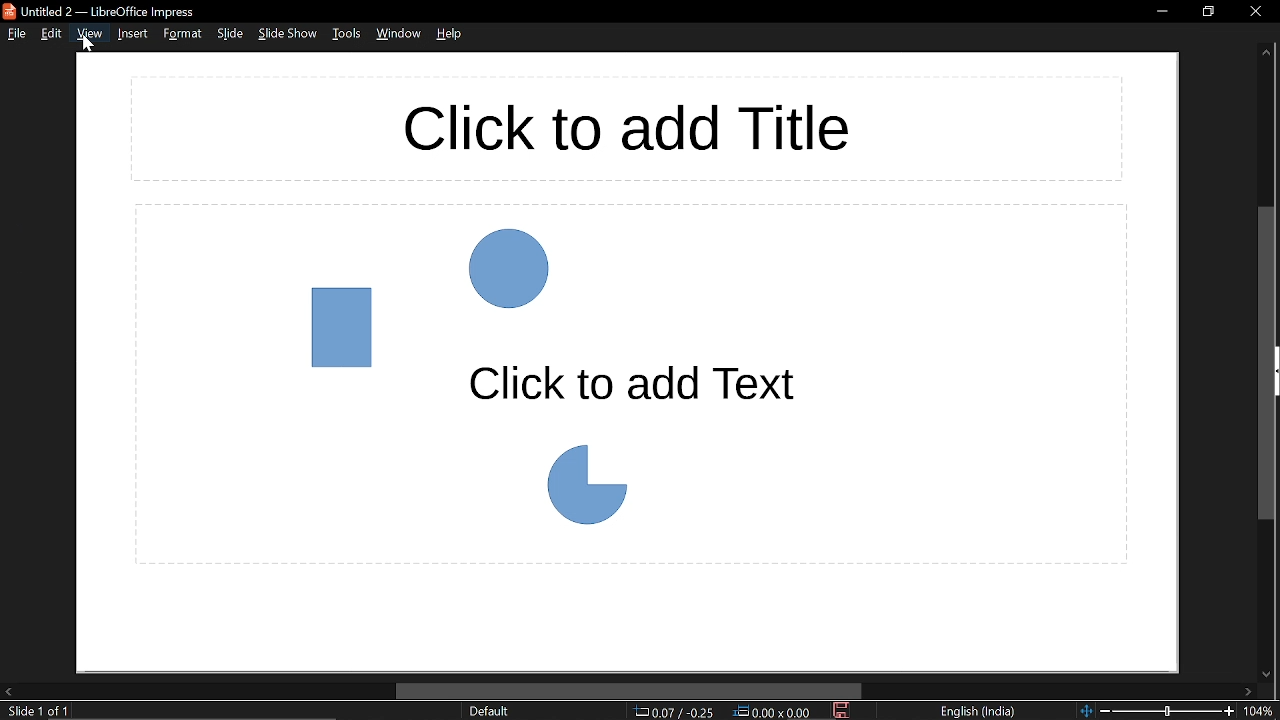 This screenshot has height=720, width=1280. I want to click on Save, so click(844, 712).